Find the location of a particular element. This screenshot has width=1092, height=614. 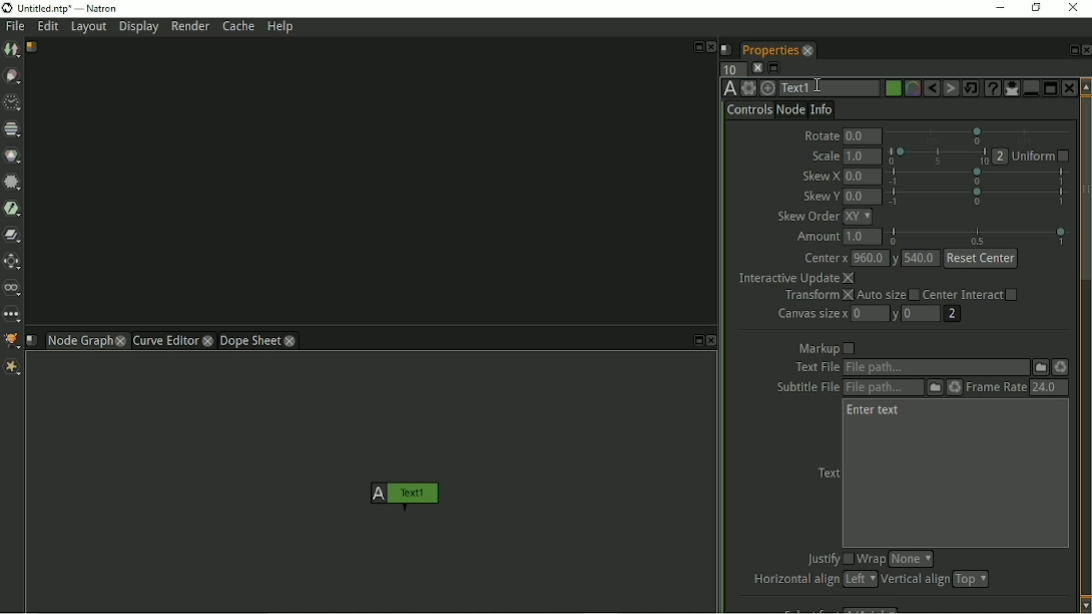

Keyer is located at coordinates (14, 209).